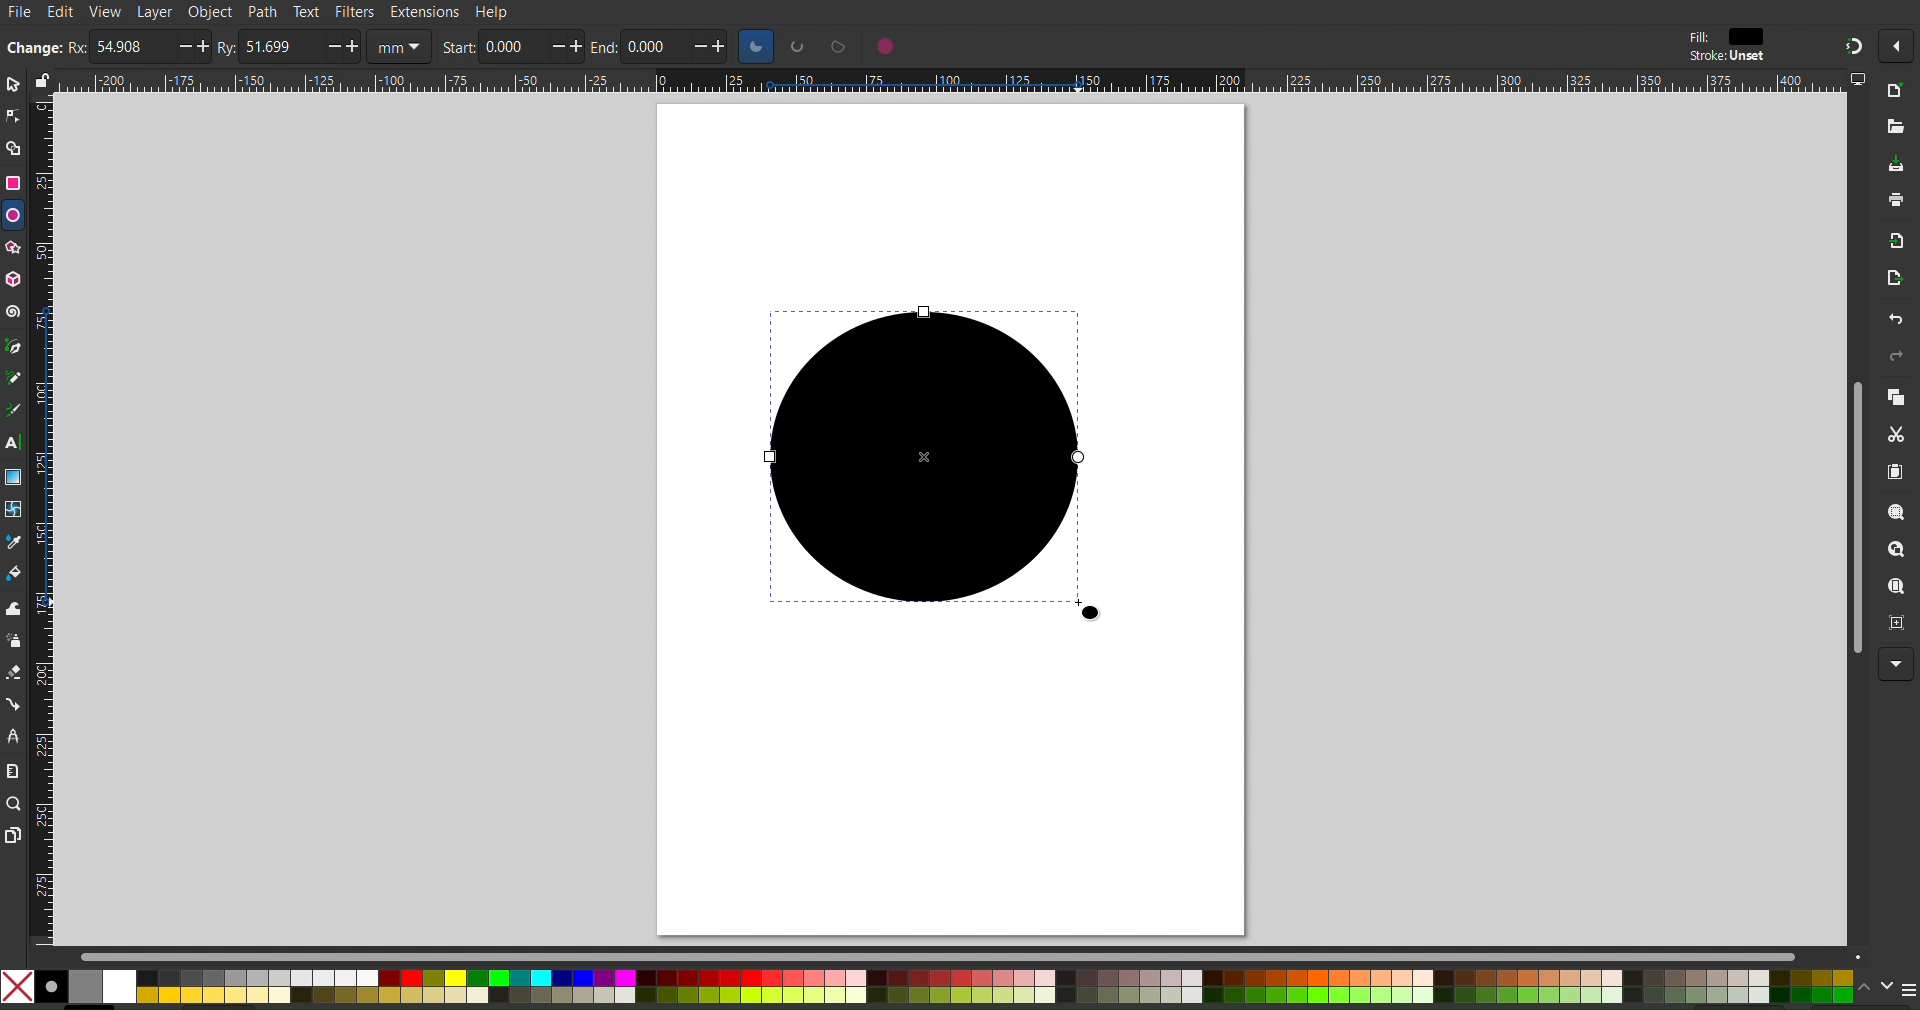 The height and width of the screenshot is (1010, 1920). What do you see at coordinates (1892, 127) in the screenshot?
I see `Open` at bounding box center [1892, 127].